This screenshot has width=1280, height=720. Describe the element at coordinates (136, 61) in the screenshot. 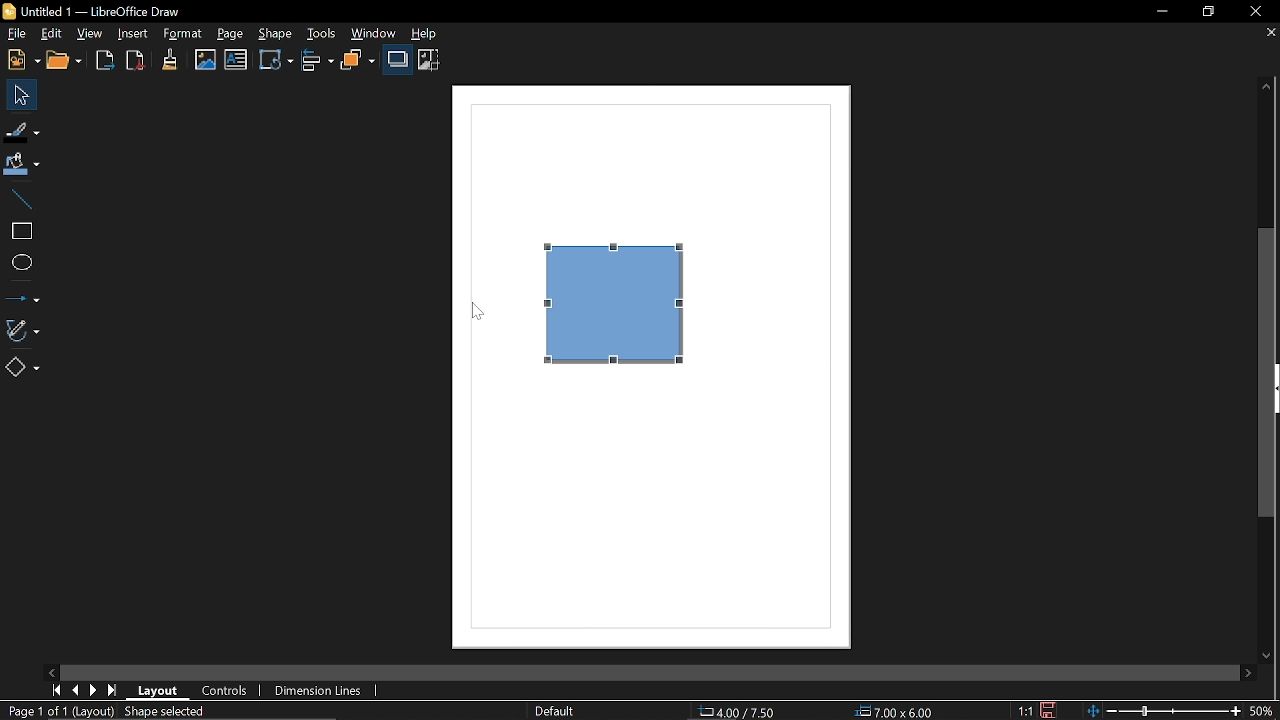

I see `Export as pdf` at that location.